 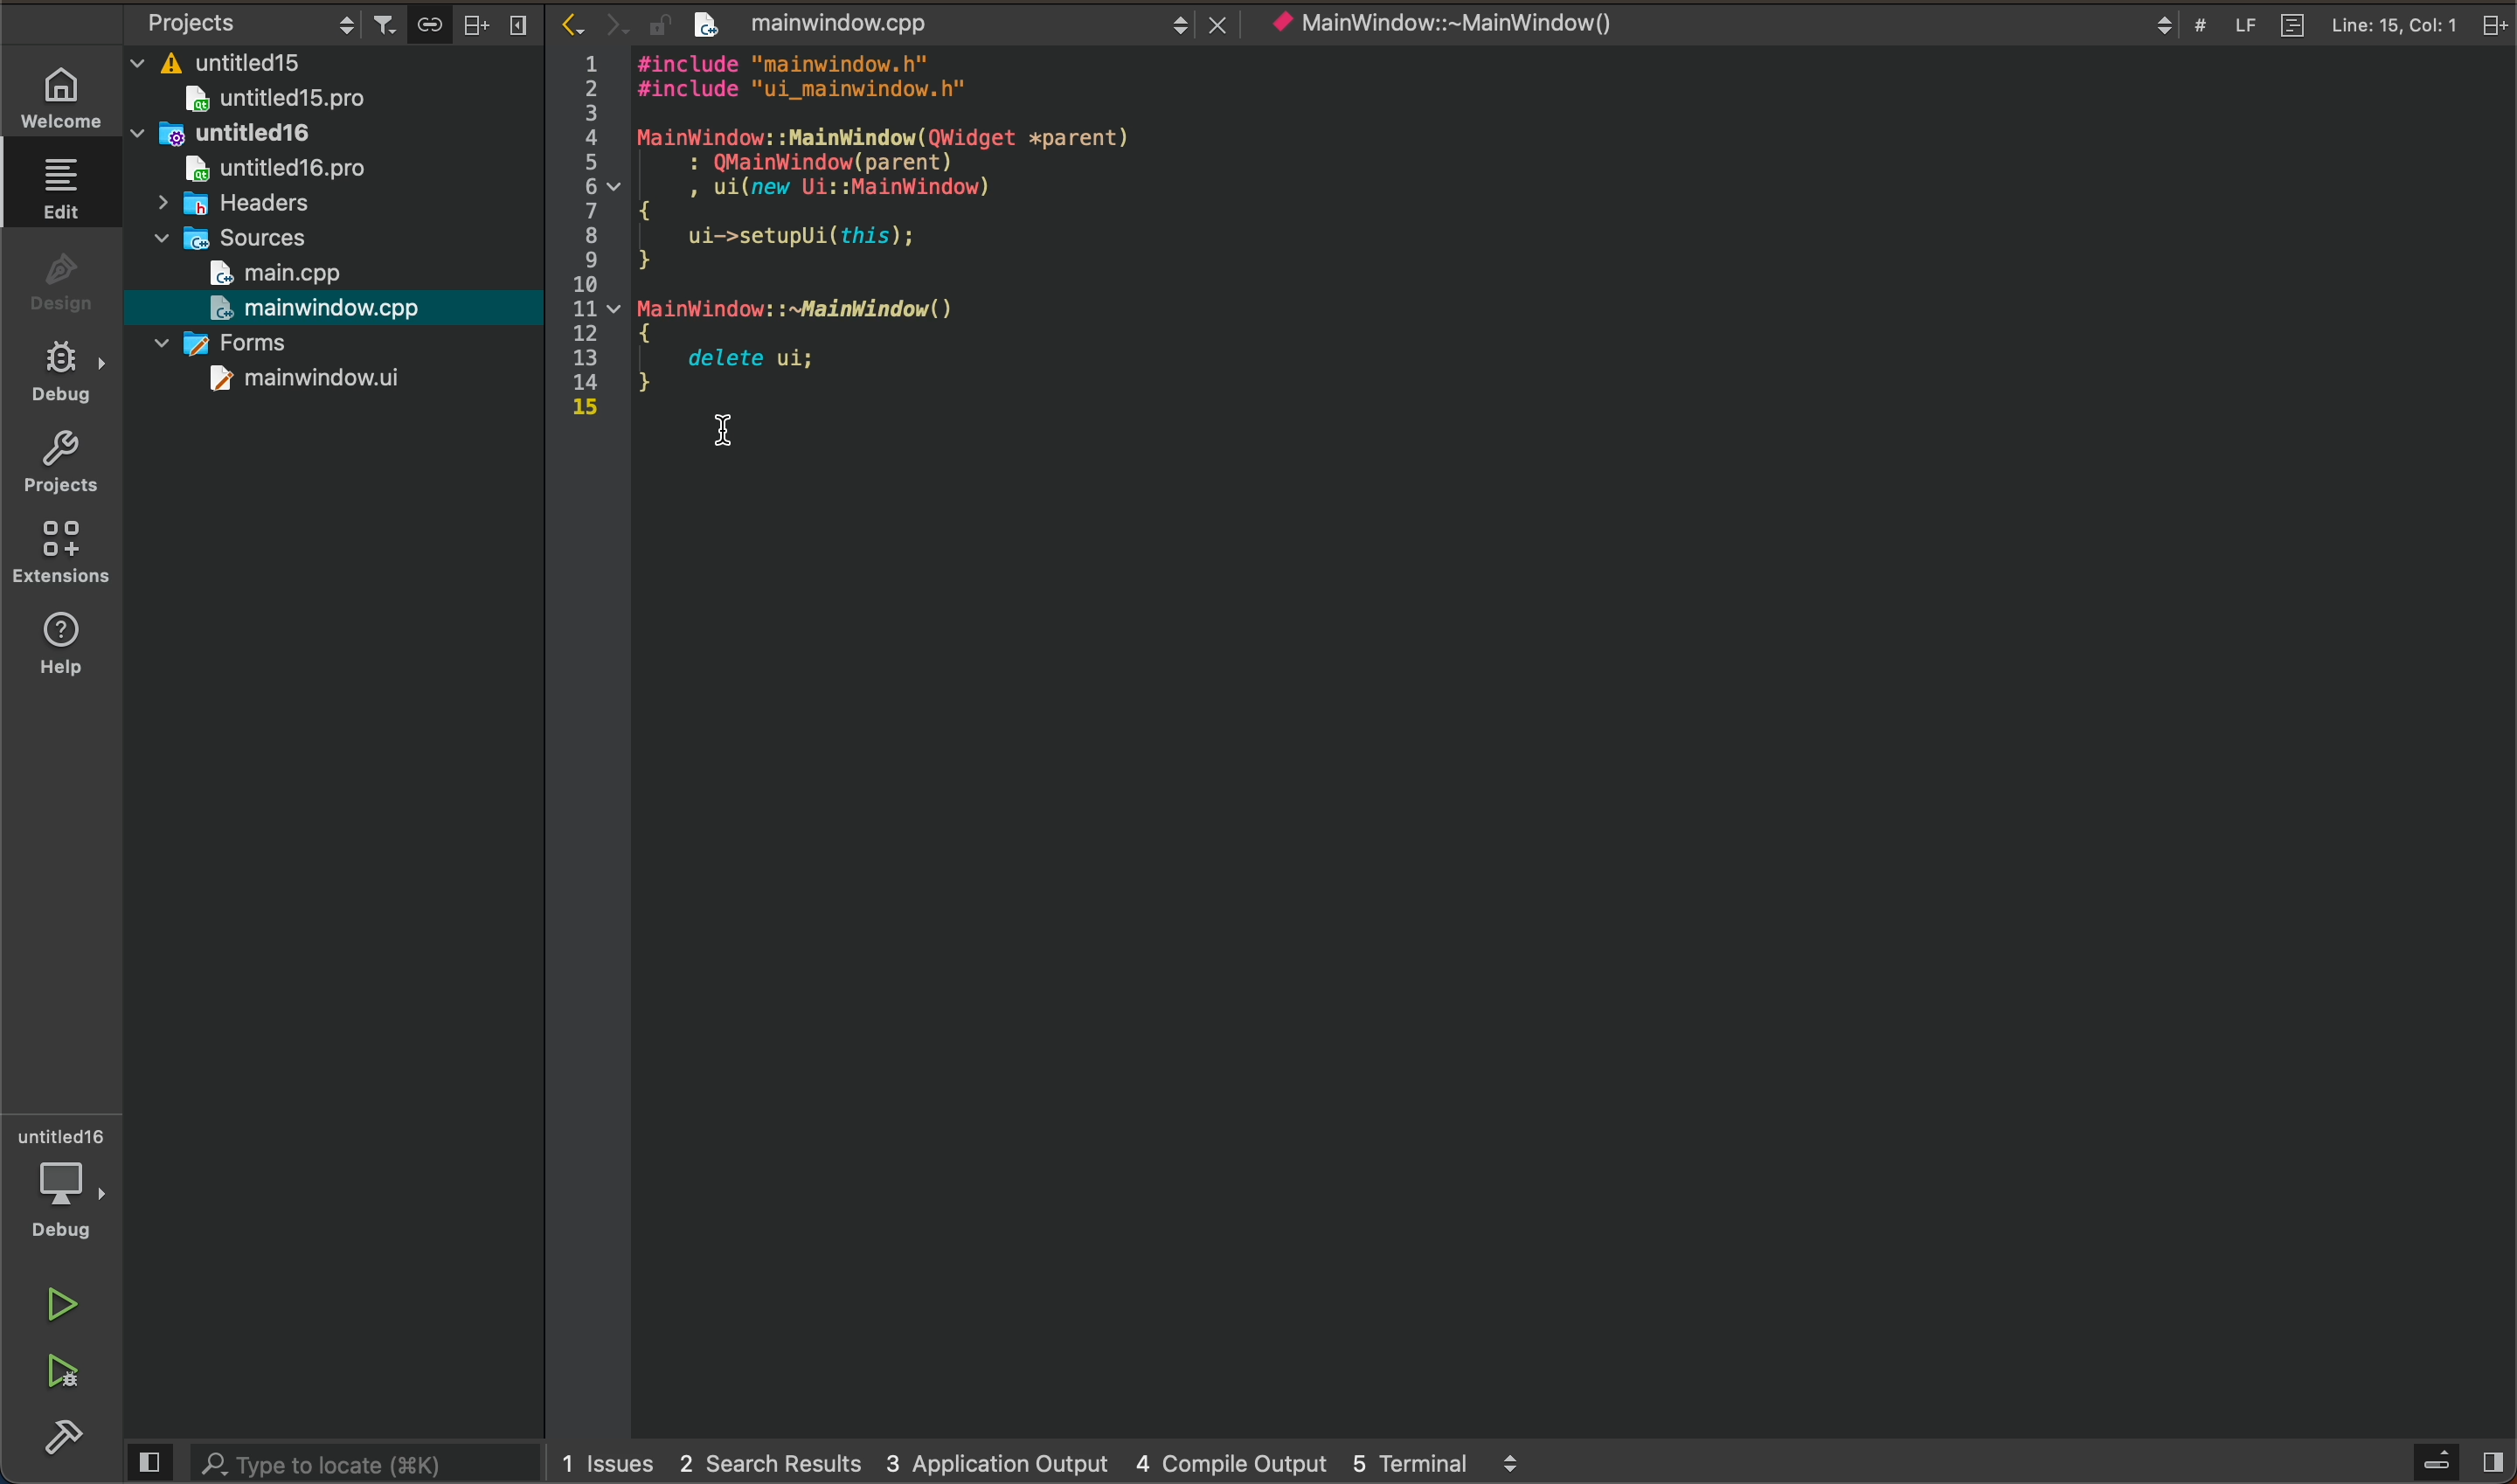 What do you see at coordinates (2498, 25) in the screenshot?
I see `split tab` at bounding box center [2498, 25].